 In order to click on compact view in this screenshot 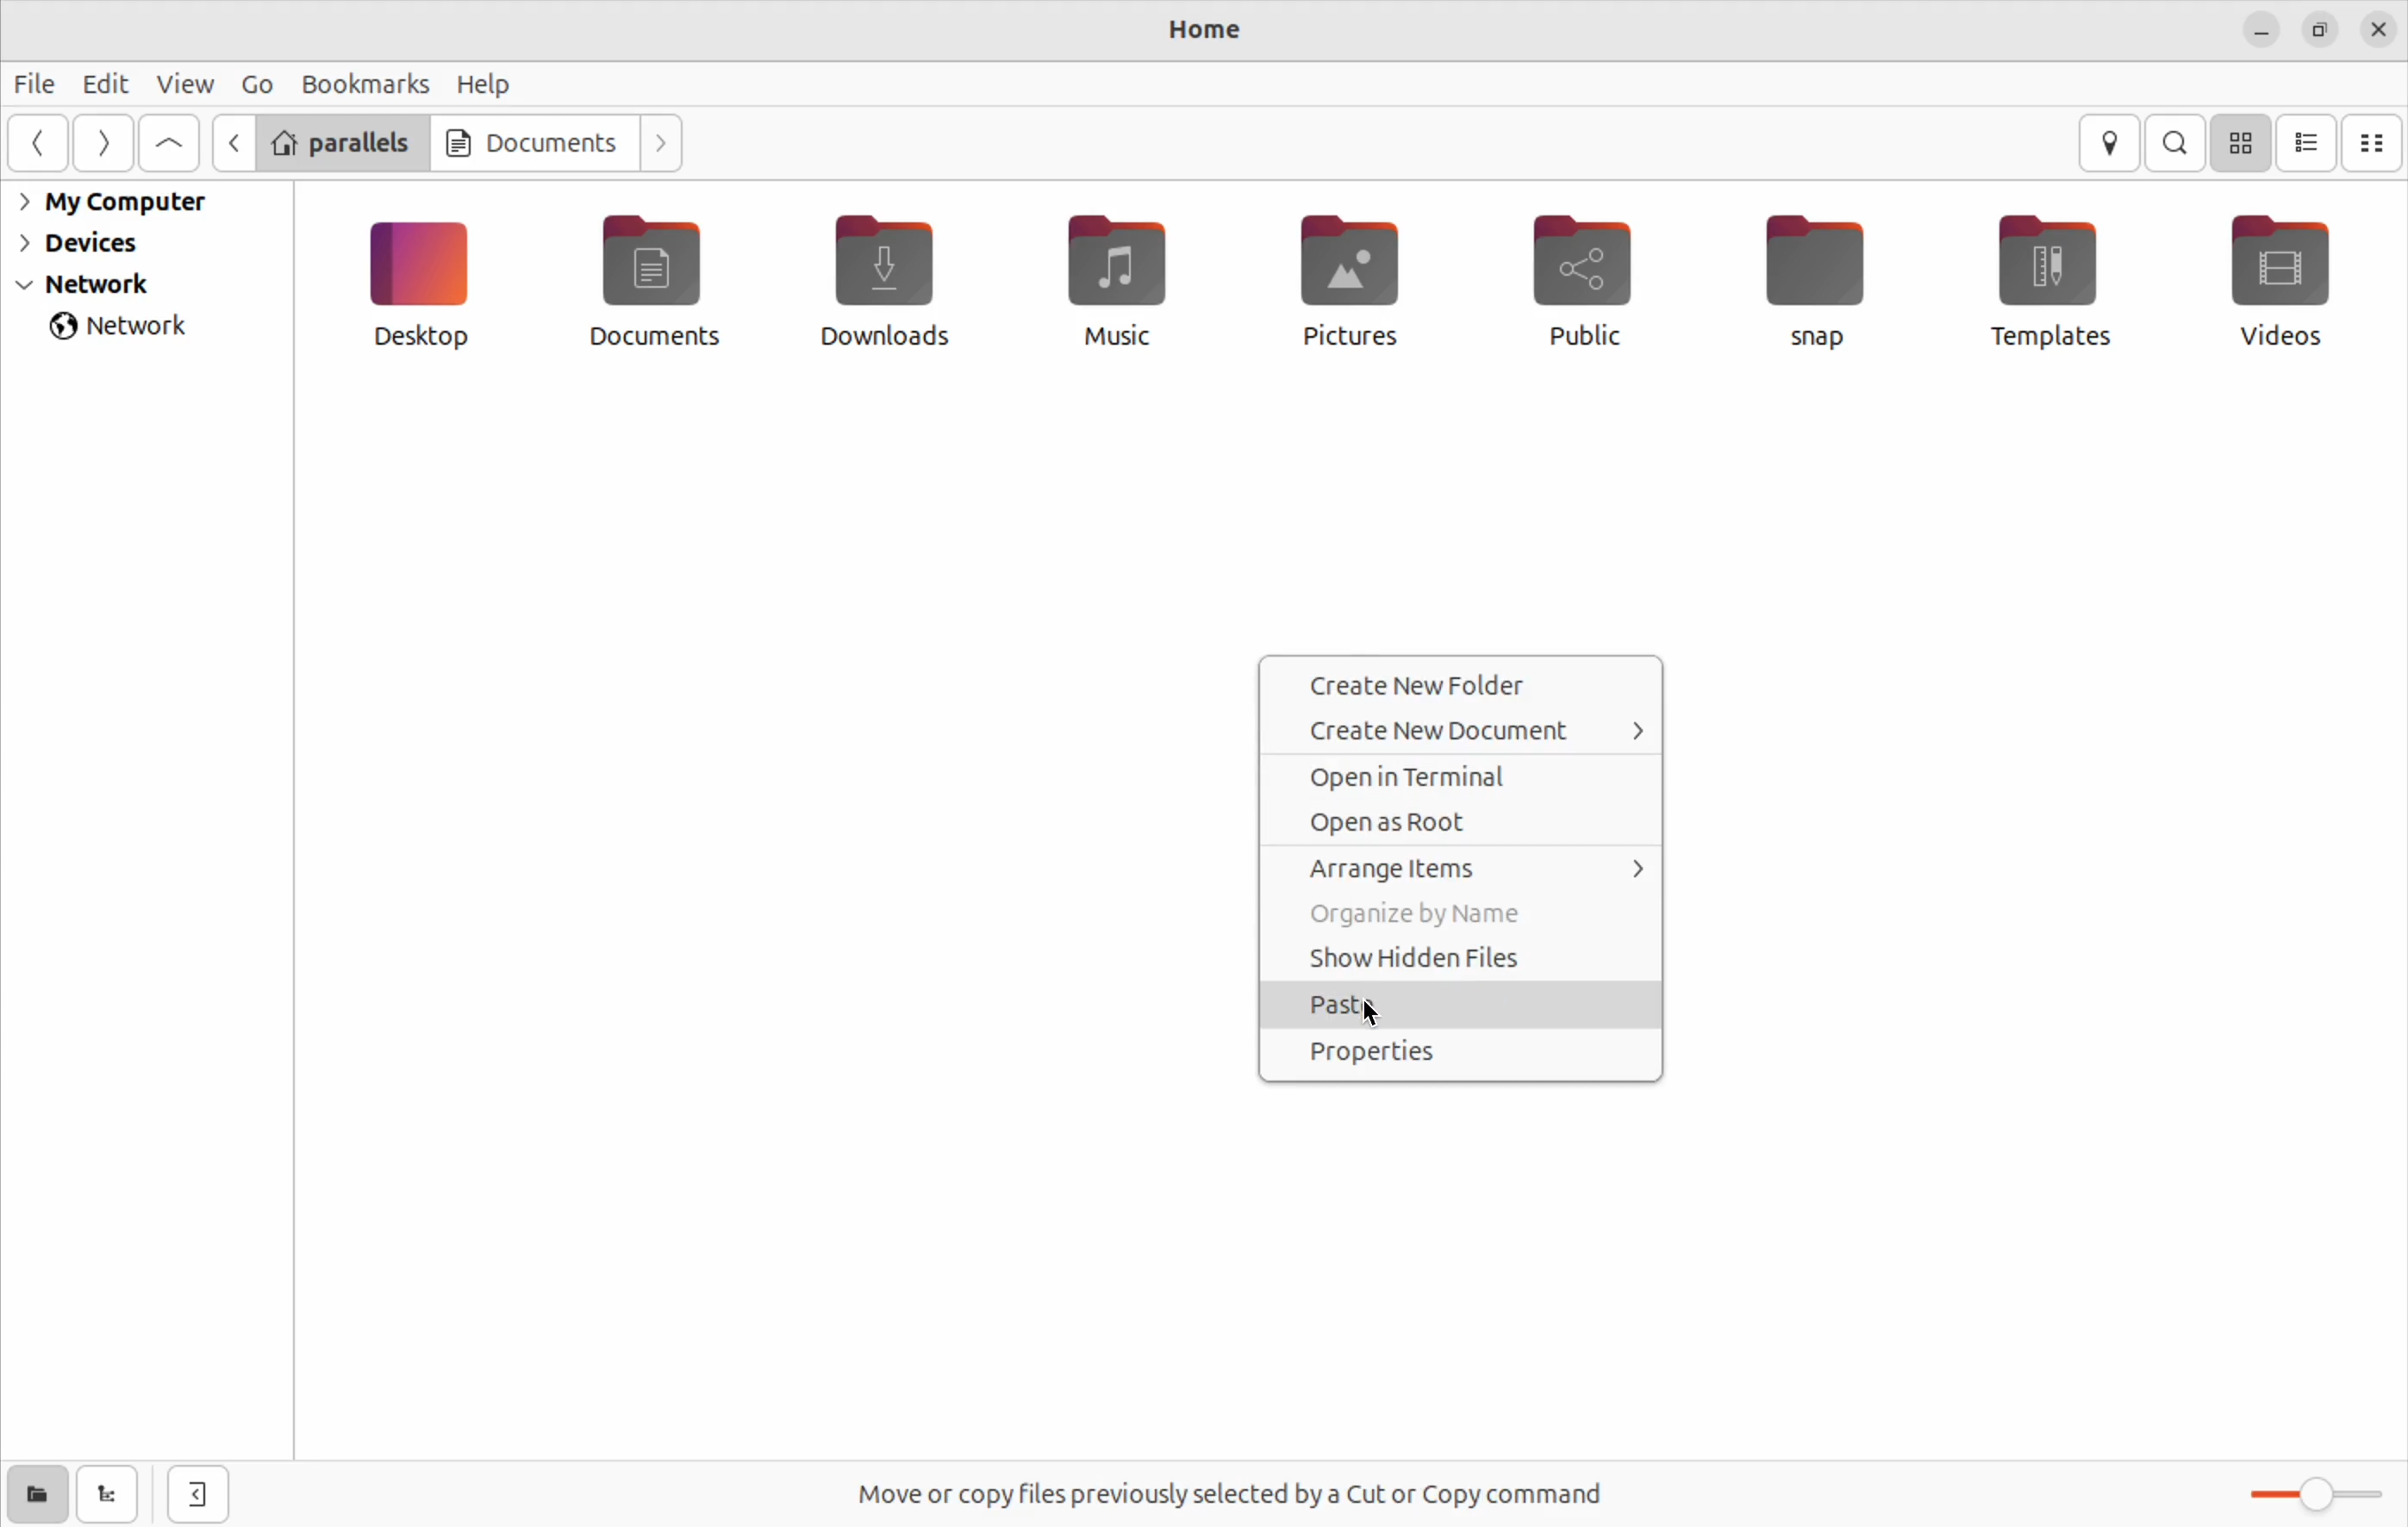, I will do `click(2376, 143)`.